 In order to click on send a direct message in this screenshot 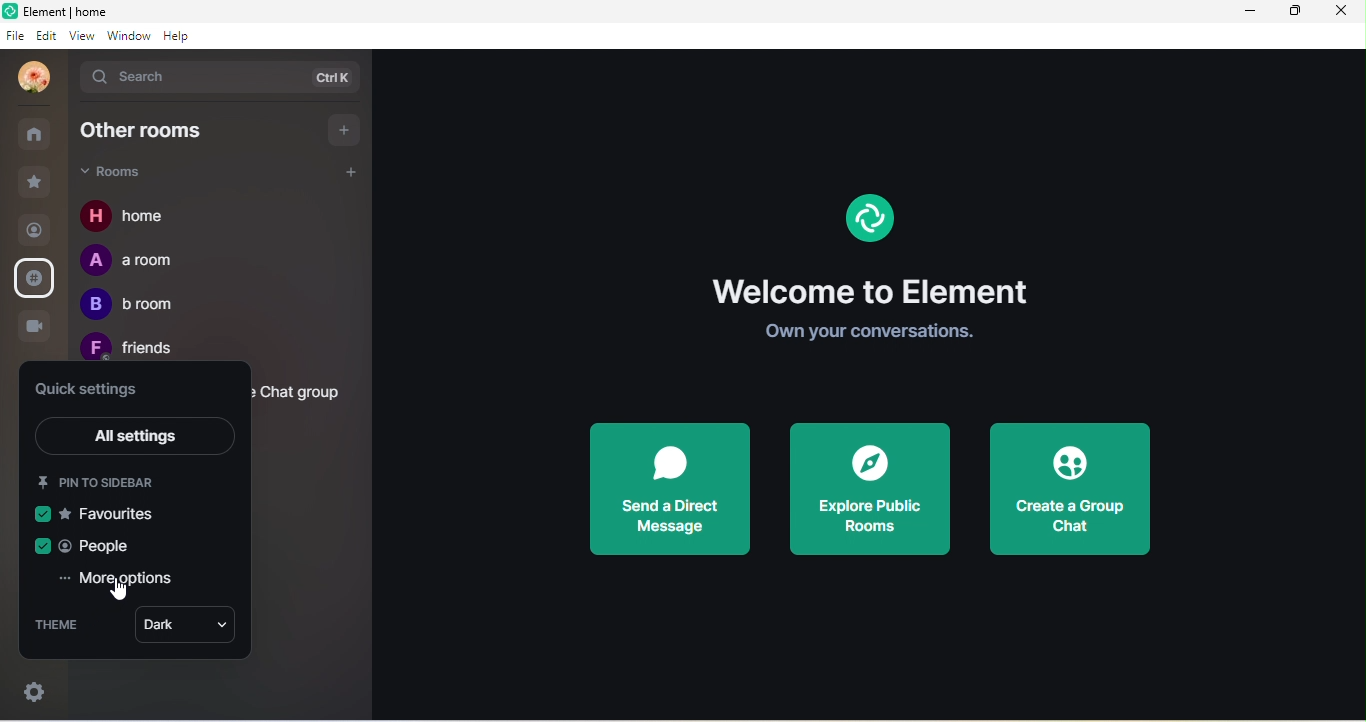, I will do `click(668, 490)`.